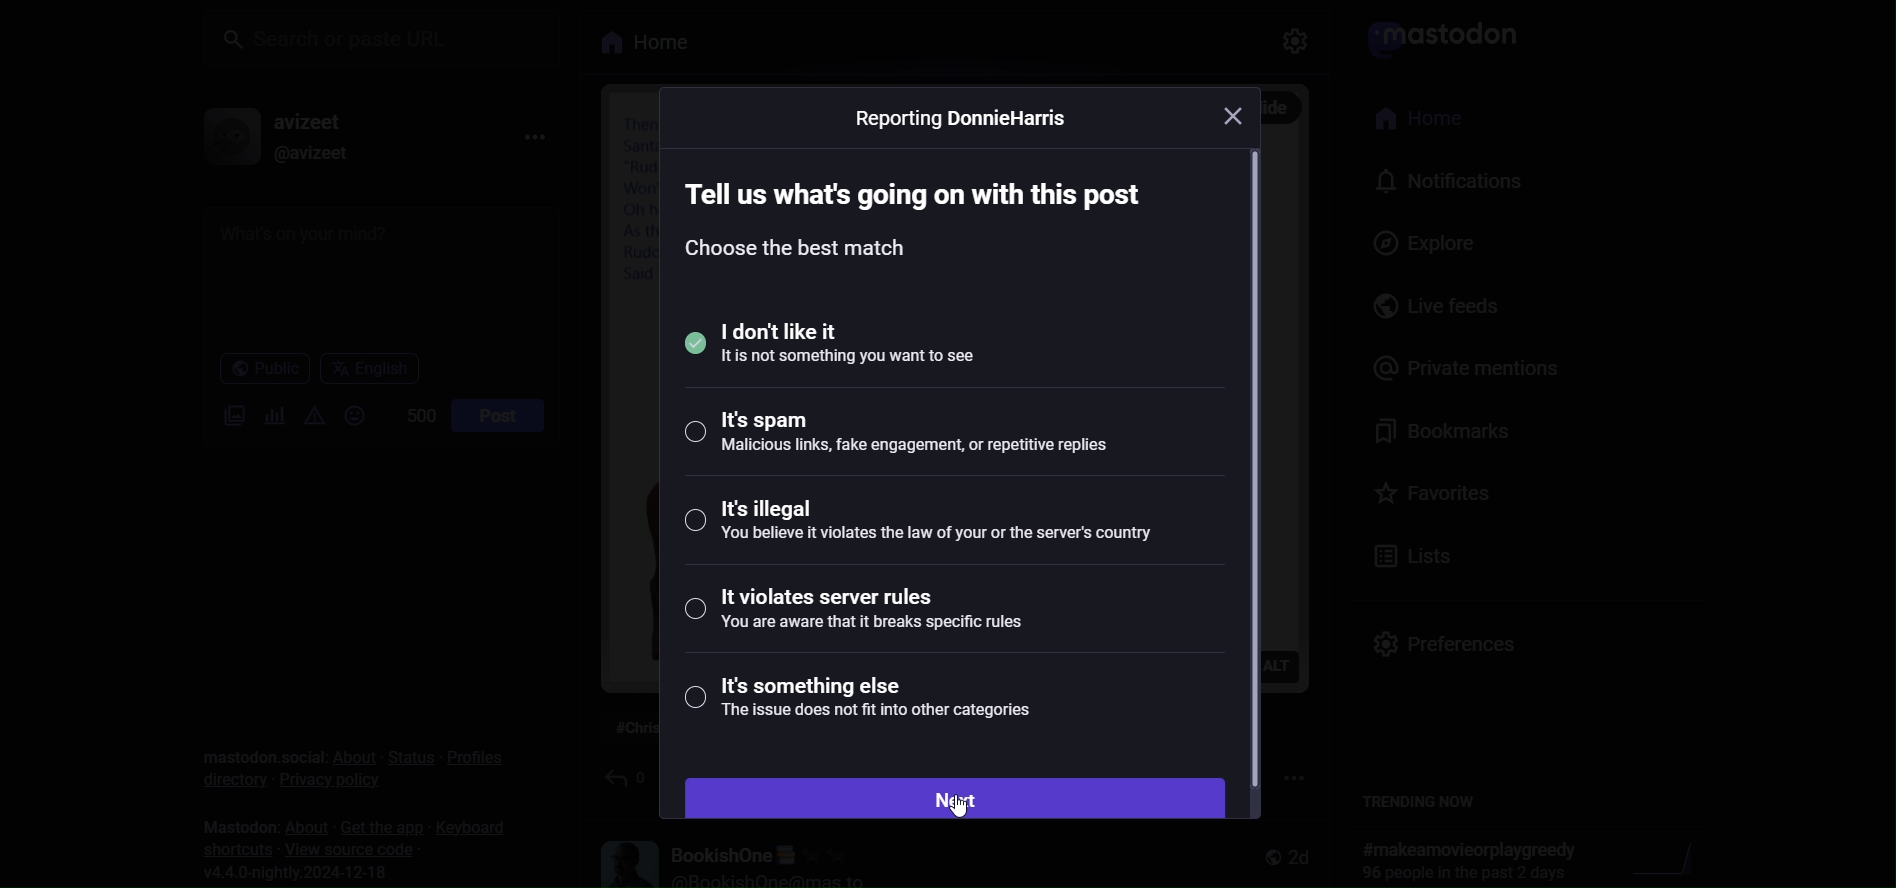 This screenshot has width=1896, height=888. Describe the element at coordinates (368, 368) in the screenshot. I see `english` at that location.